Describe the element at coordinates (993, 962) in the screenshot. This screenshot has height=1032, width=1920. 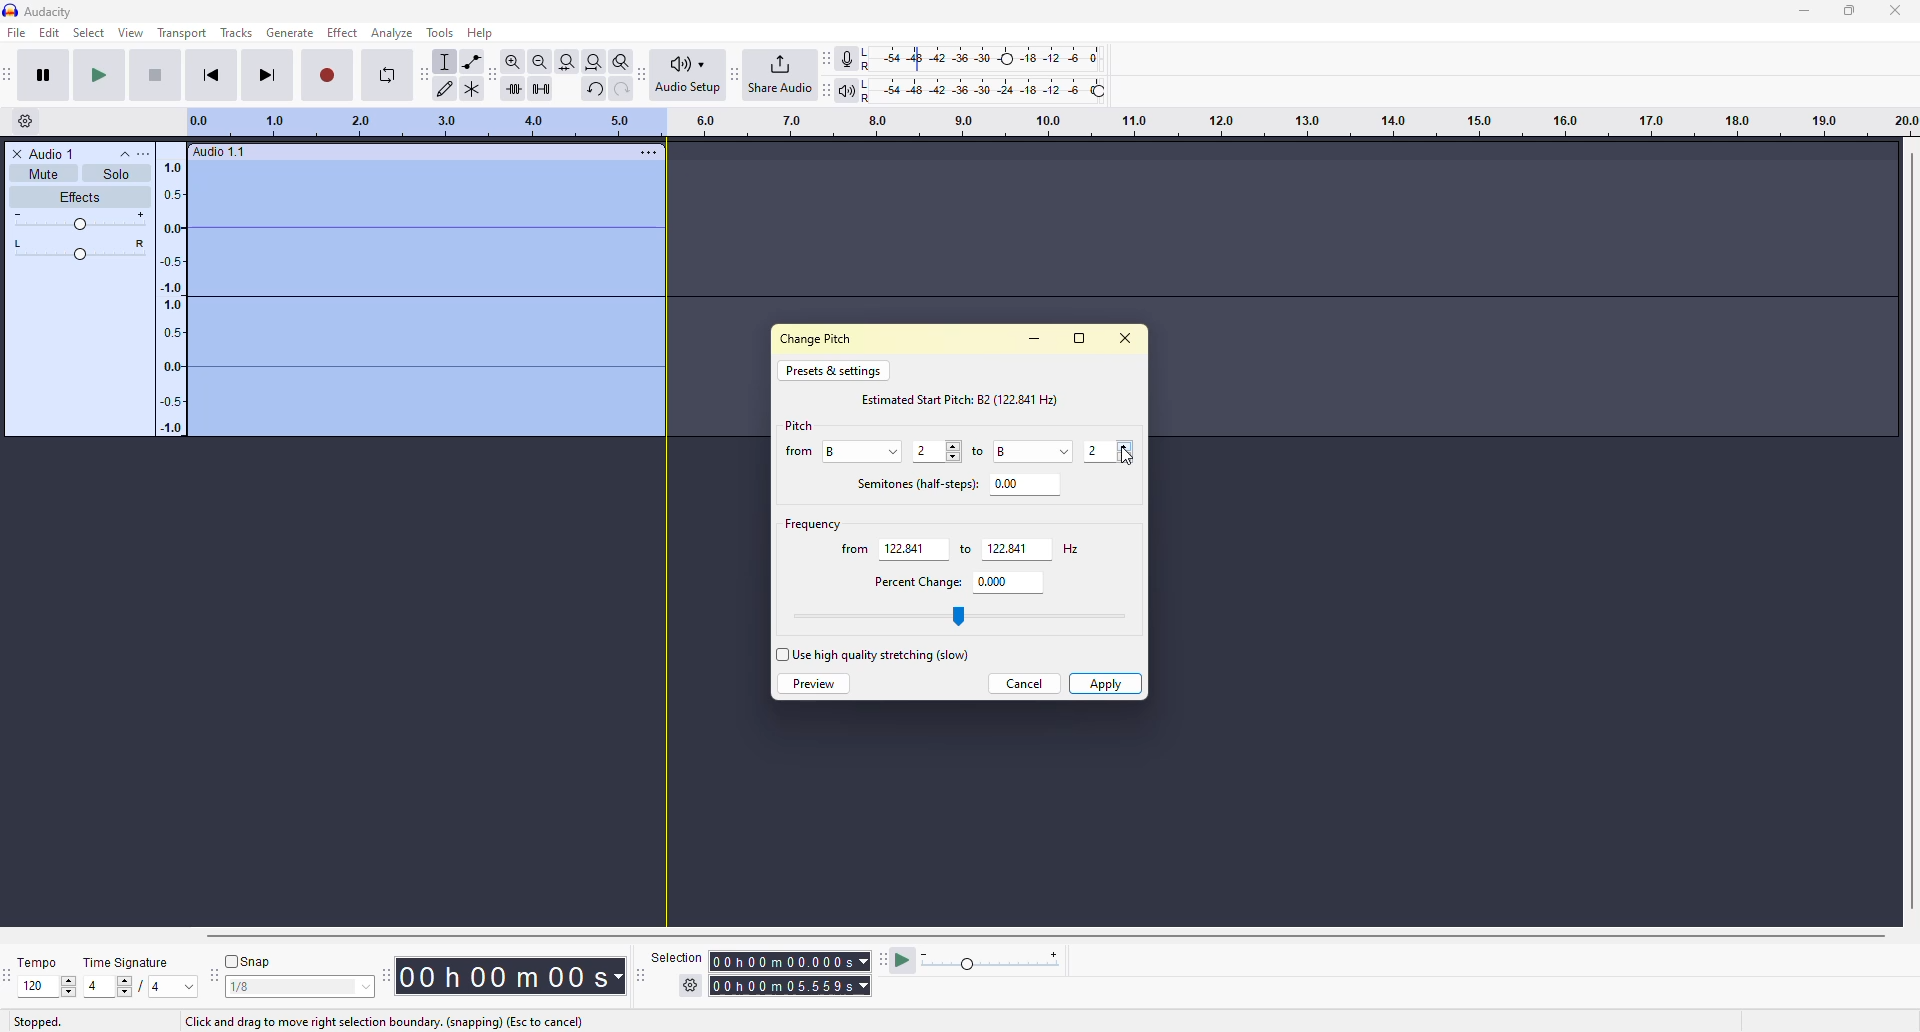
I see `play meter` at that location.